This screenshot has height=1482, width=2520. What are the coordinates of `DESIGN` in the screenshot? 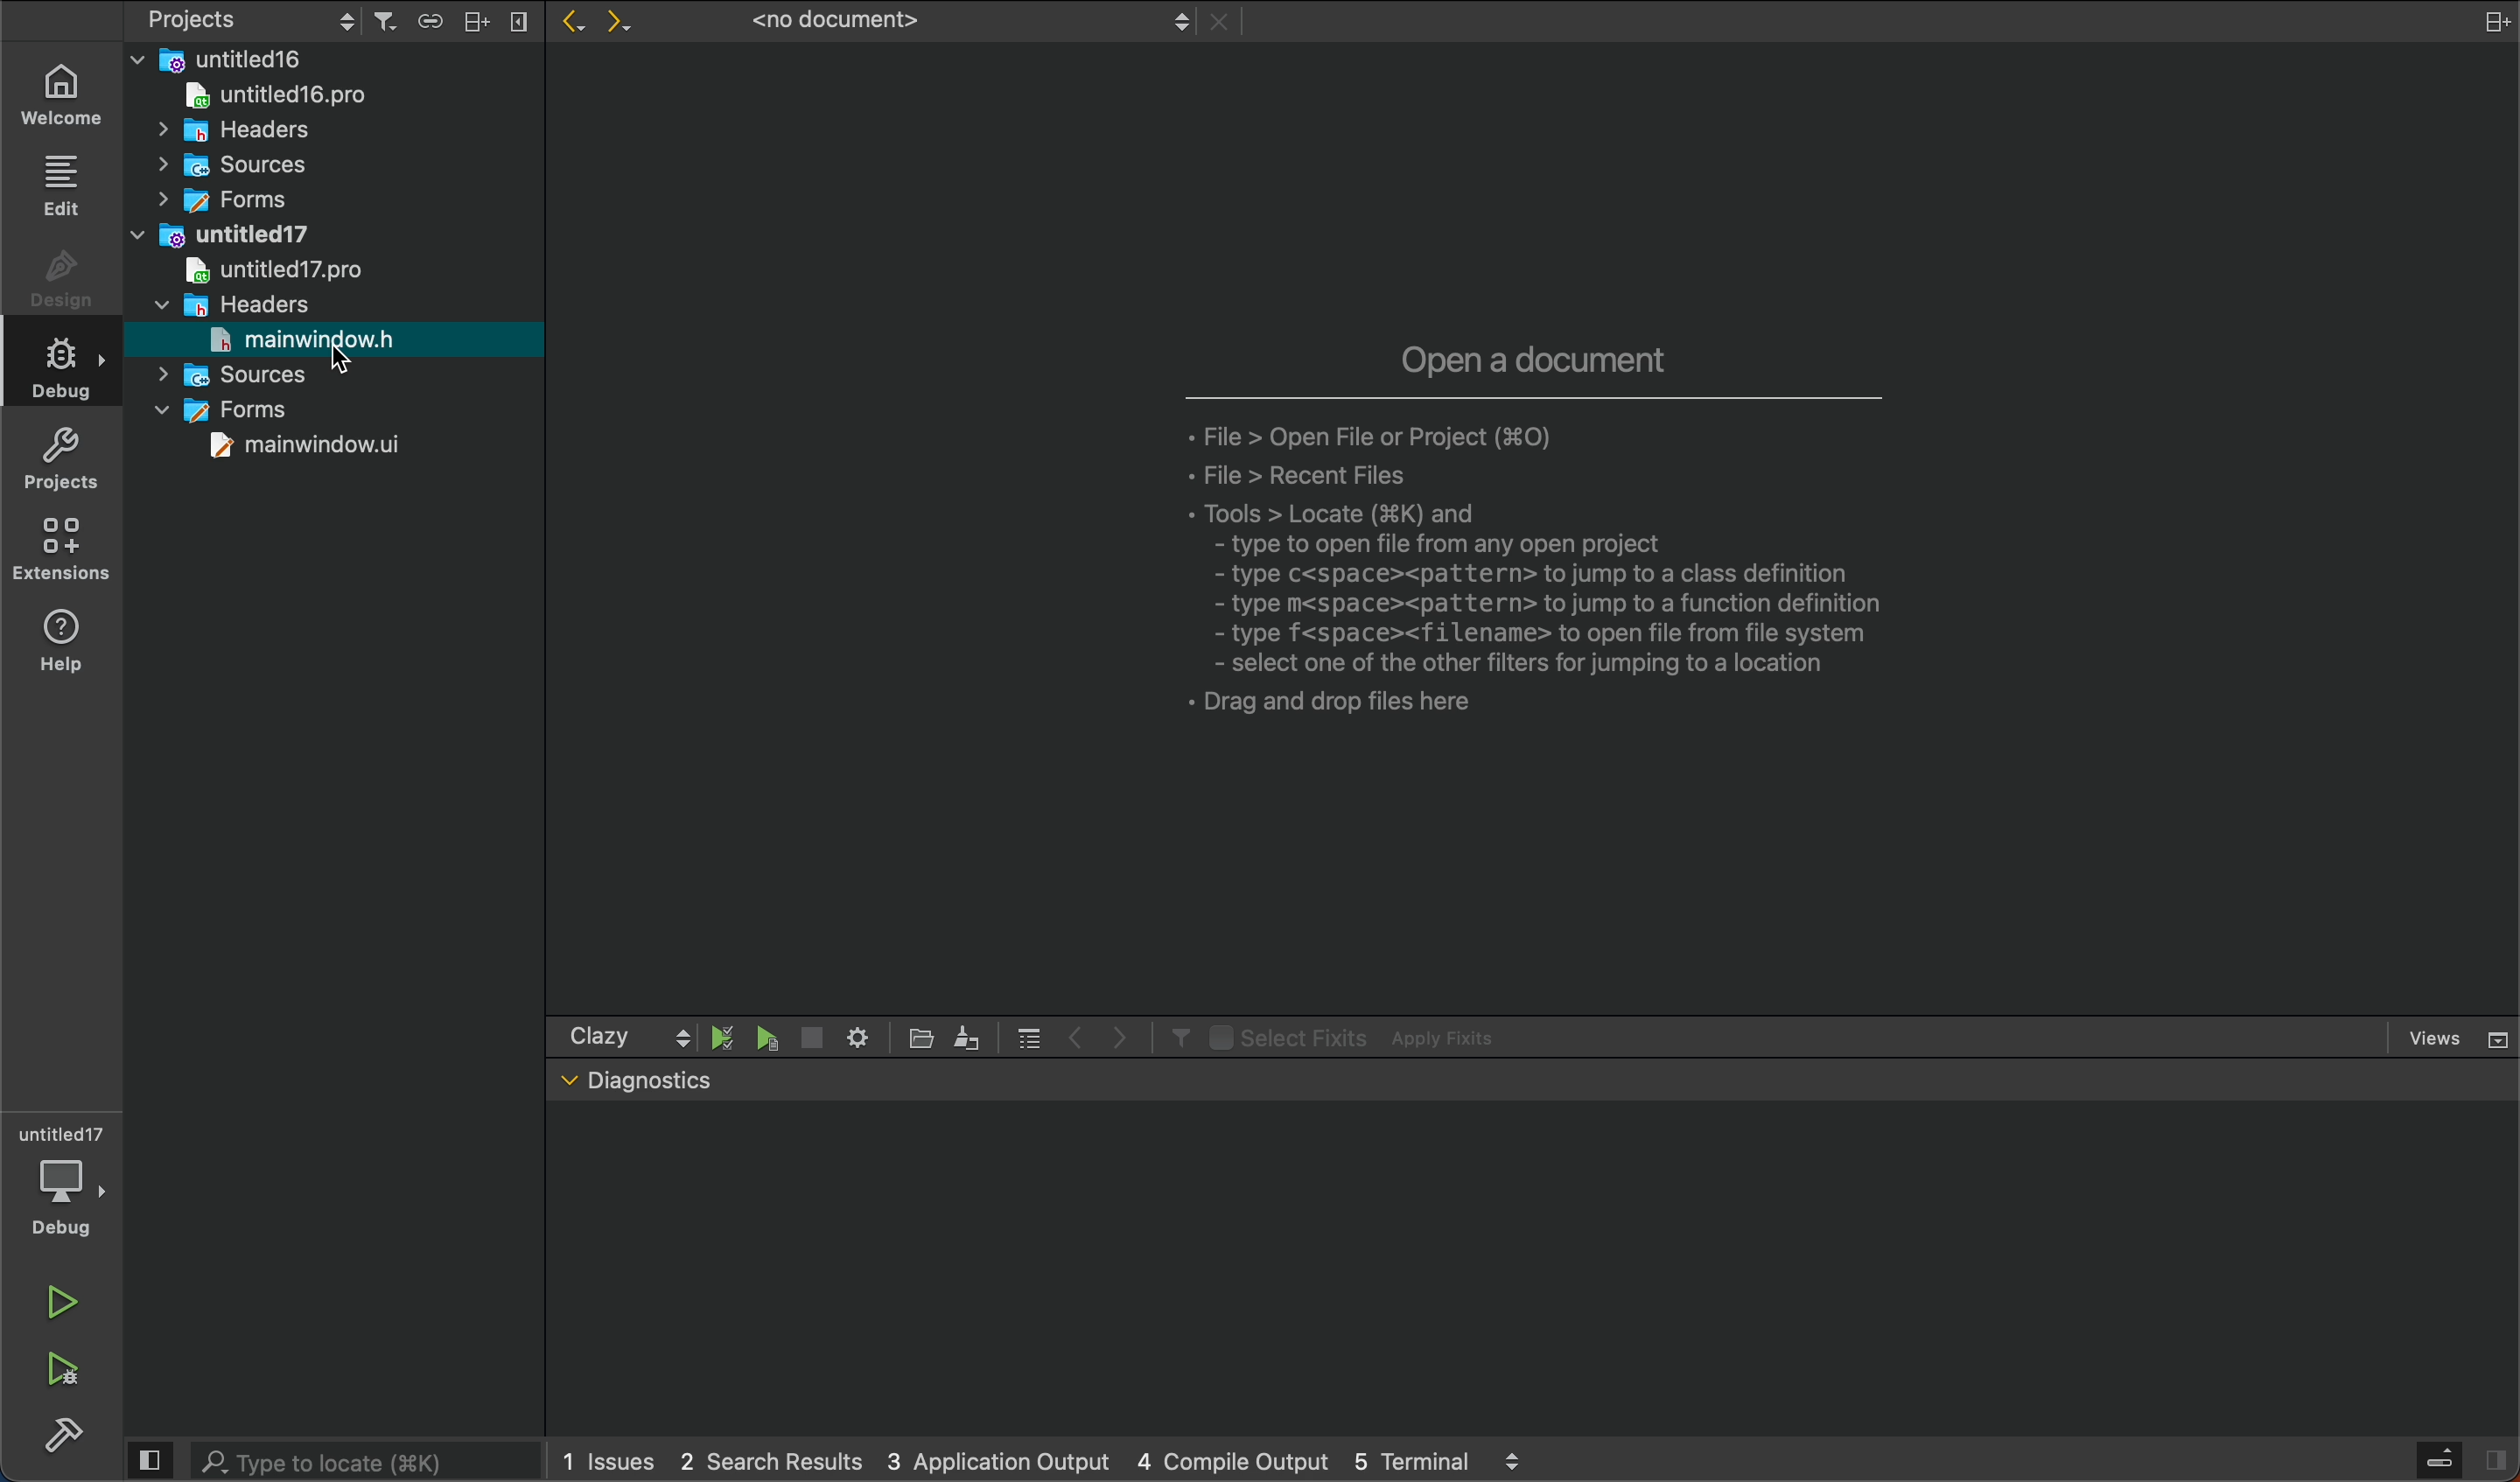 It's located at (60, 284).